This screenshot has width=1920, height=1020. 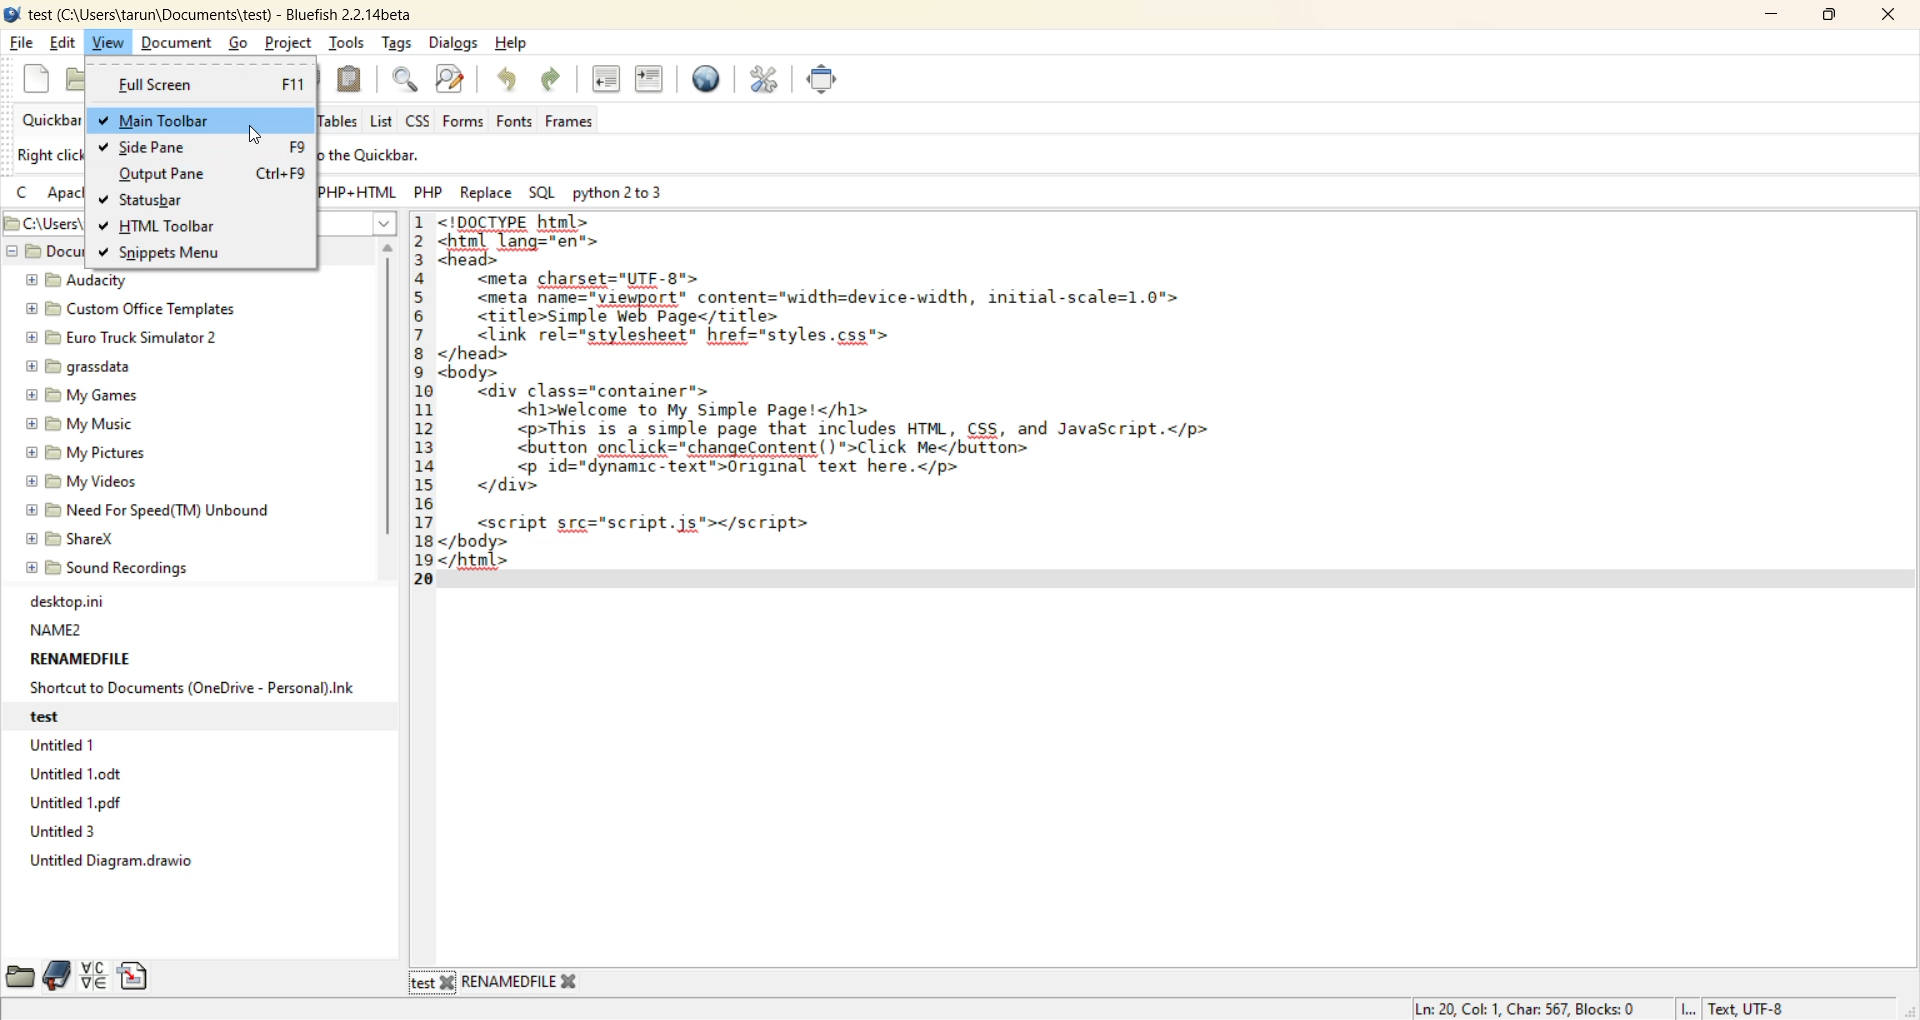 What do you see at coordinates (63, 745) in the screenshot?
I see `Untitled 1` at bounding box center [63, 745].